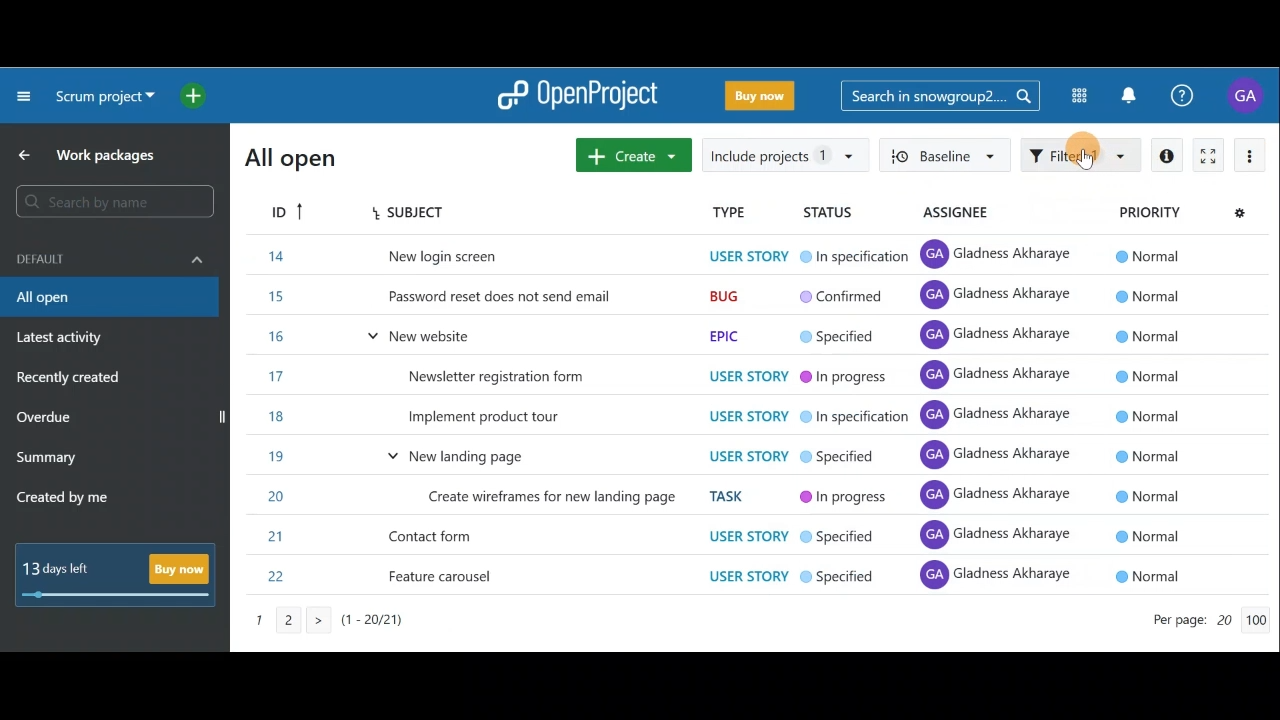 The width and height of the screenshot is (1280, 720). I want to click on Work packages, so click(91, 155).